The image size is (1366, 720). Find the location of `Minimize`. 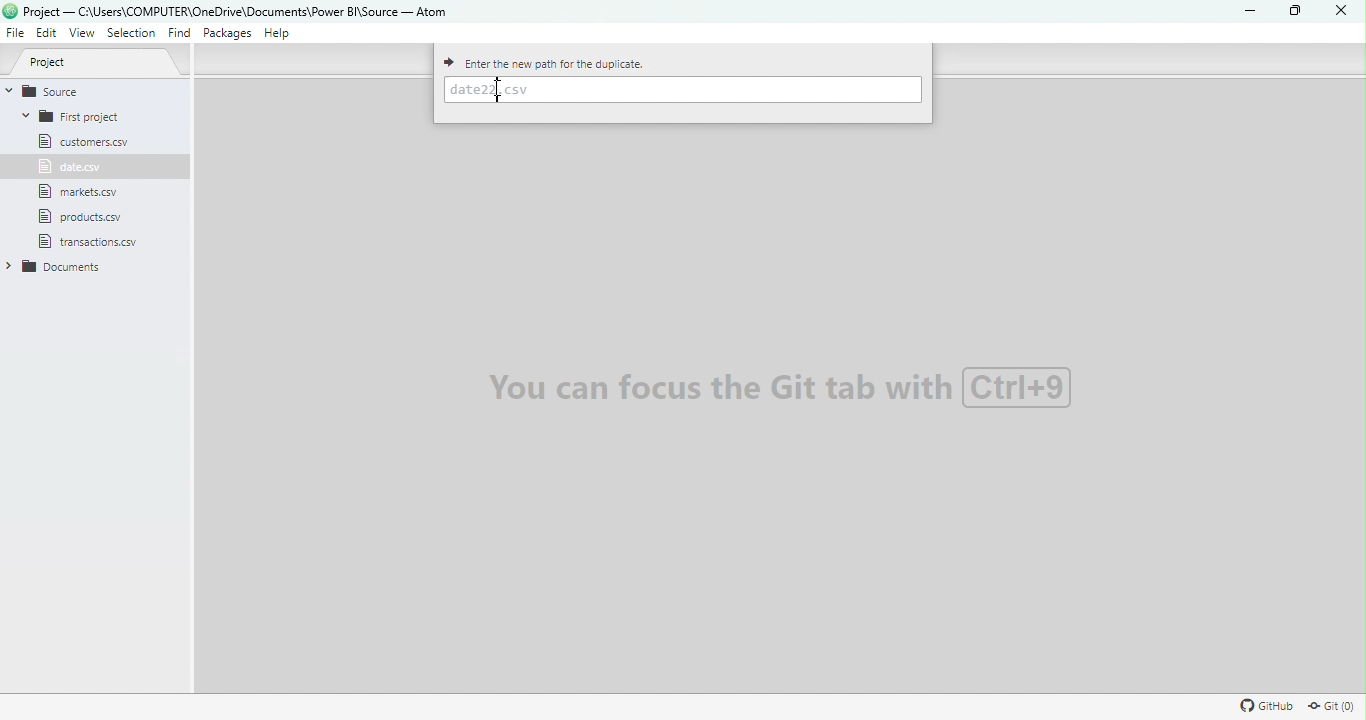

Minimize is located at coordinates (1247, 12).